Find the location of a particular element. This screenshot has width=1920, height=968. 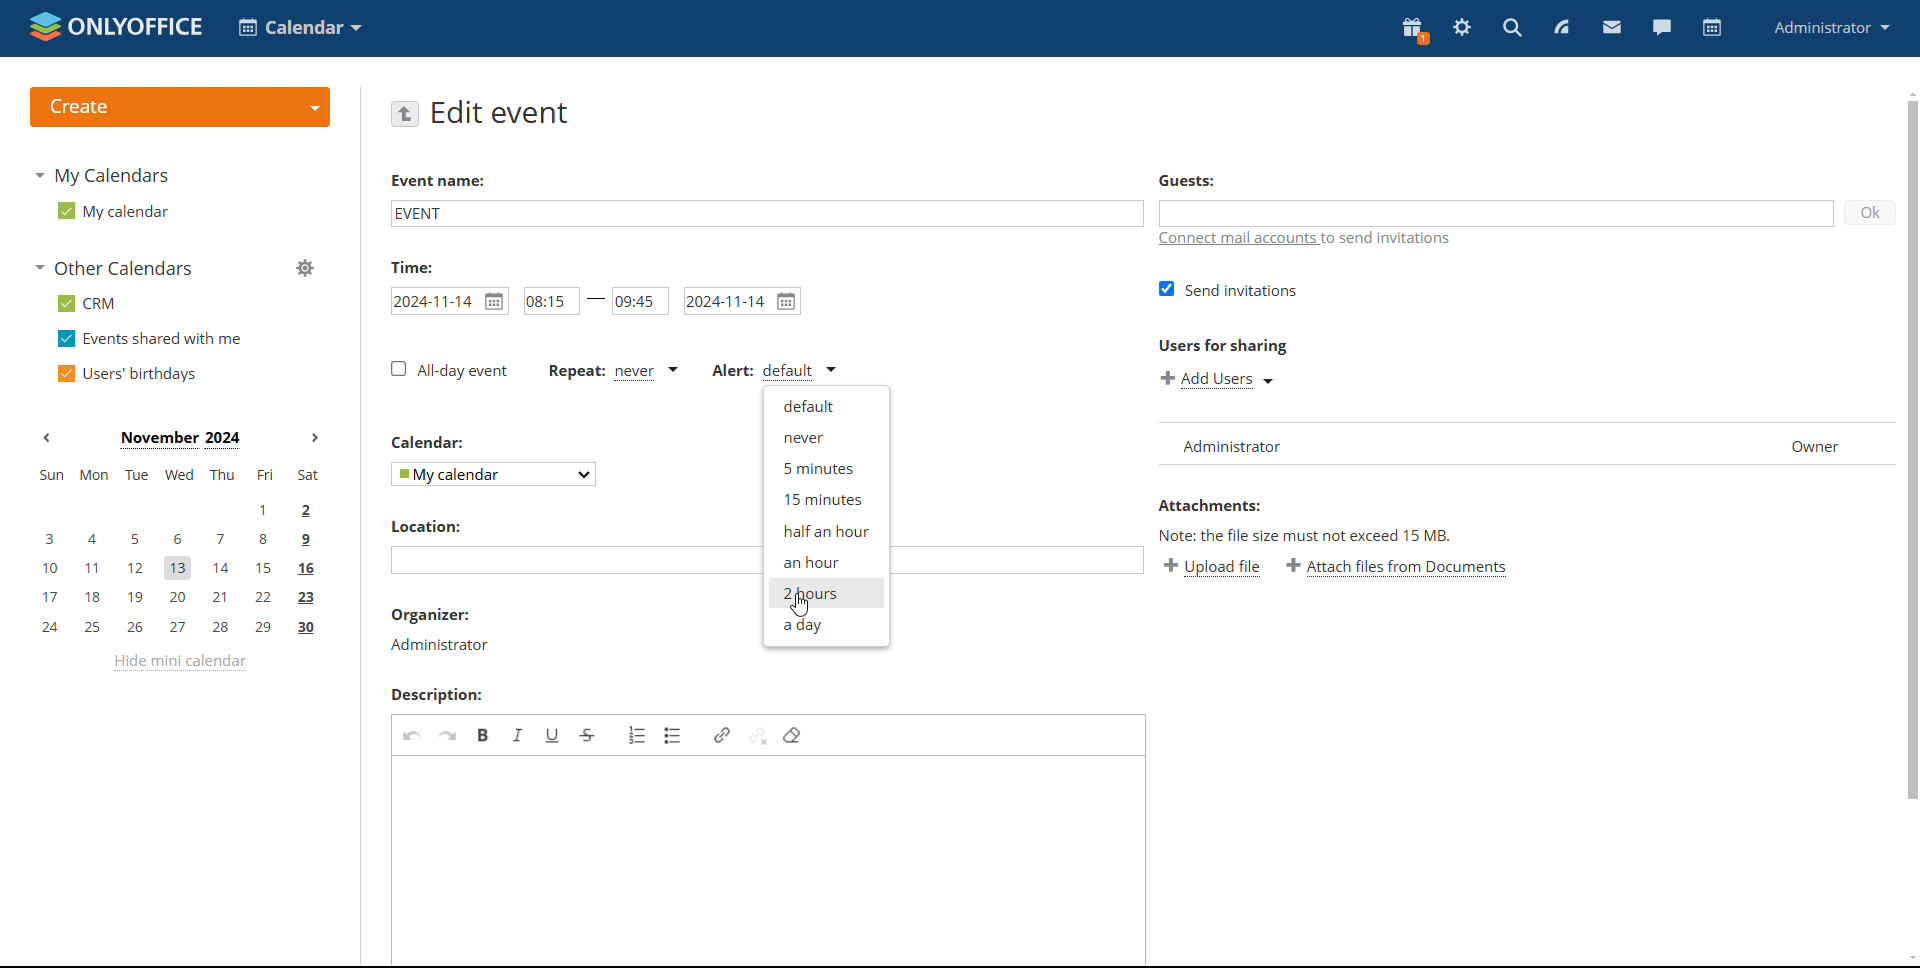

underline is located at coordinates (553, 734).